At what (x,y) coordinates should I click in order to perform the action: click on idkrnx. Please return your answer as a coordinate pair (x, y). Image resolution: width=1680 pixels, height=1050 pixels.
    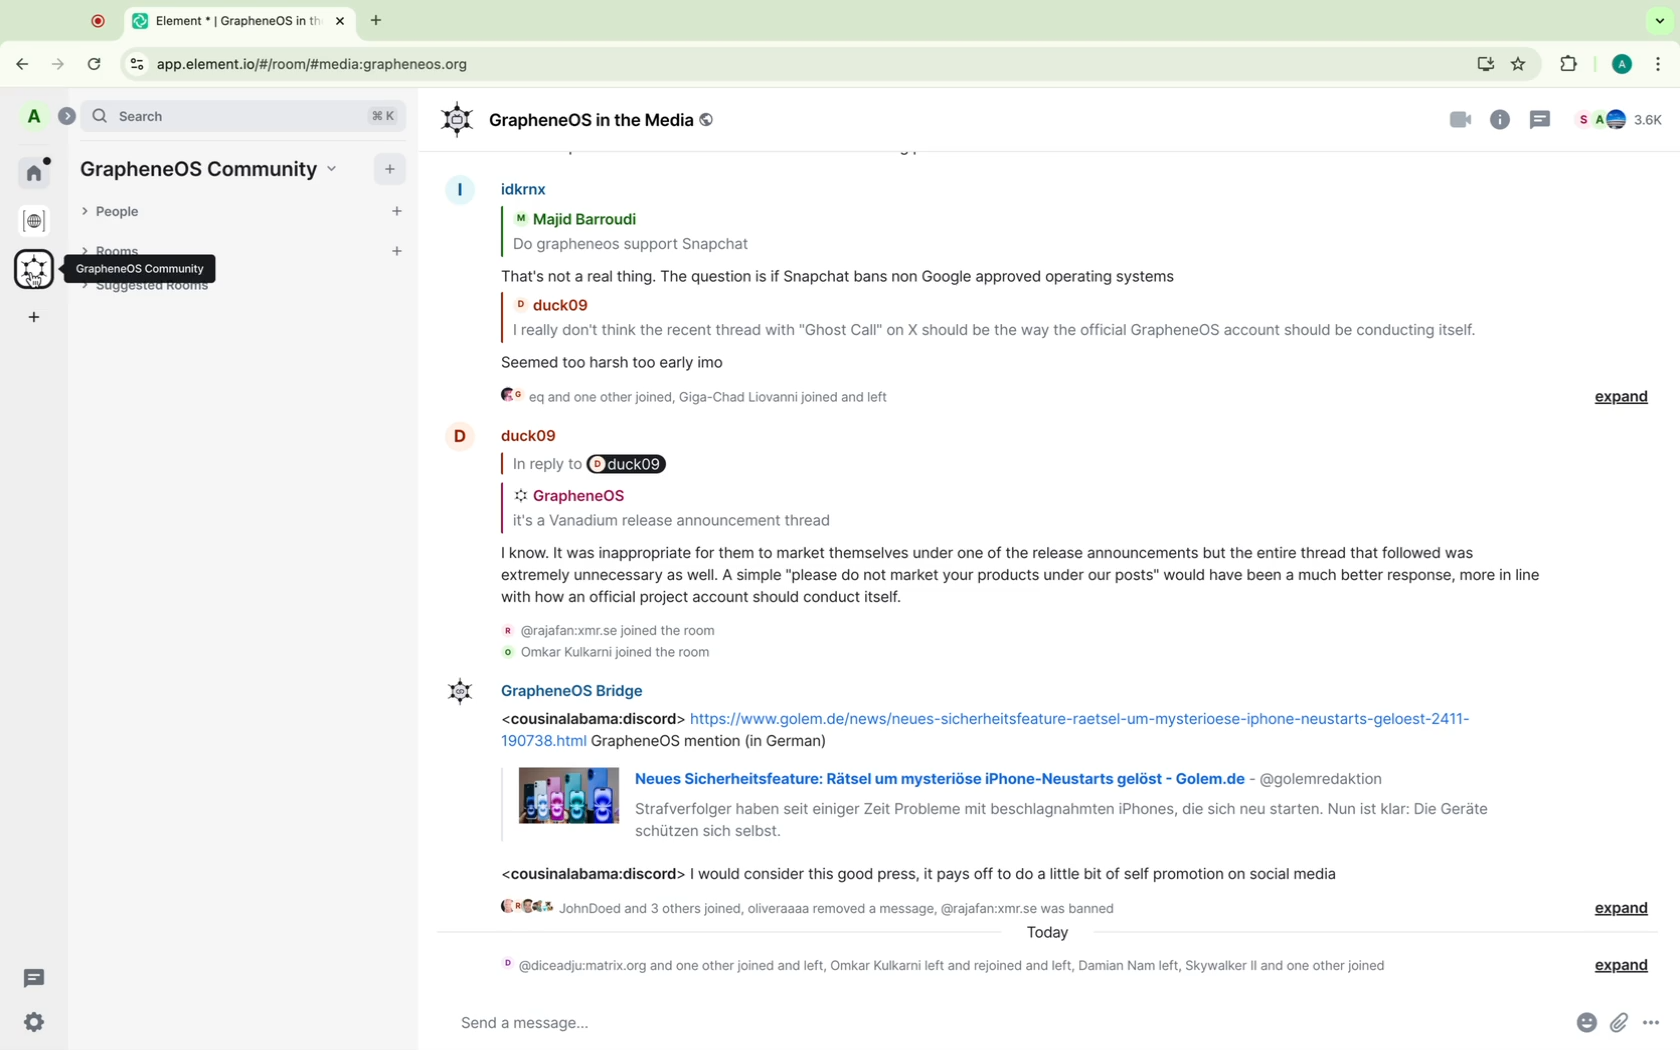
    Looking at the image, I should click on (537, 188).